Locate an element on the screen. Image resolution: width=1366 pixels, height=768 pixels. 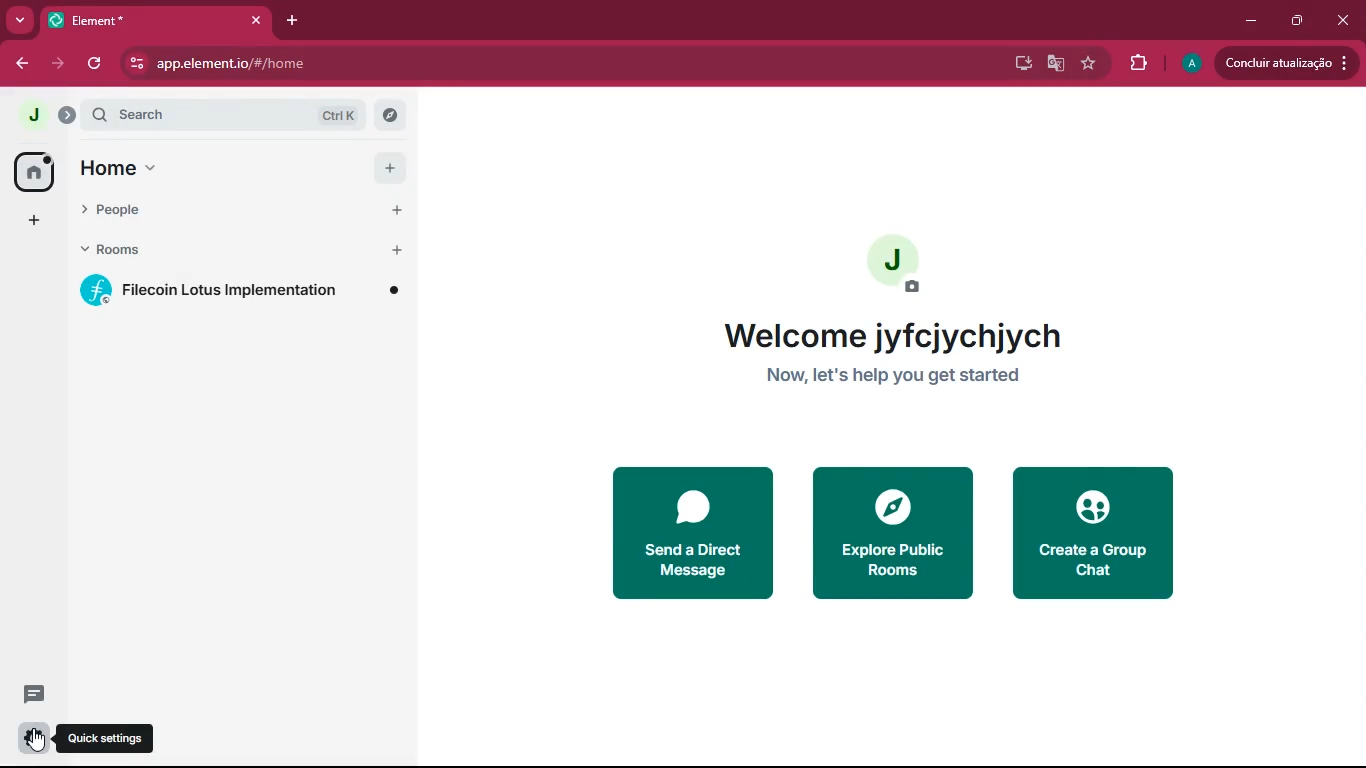
app.elementio/#/home is located at coordinates (333, 64).